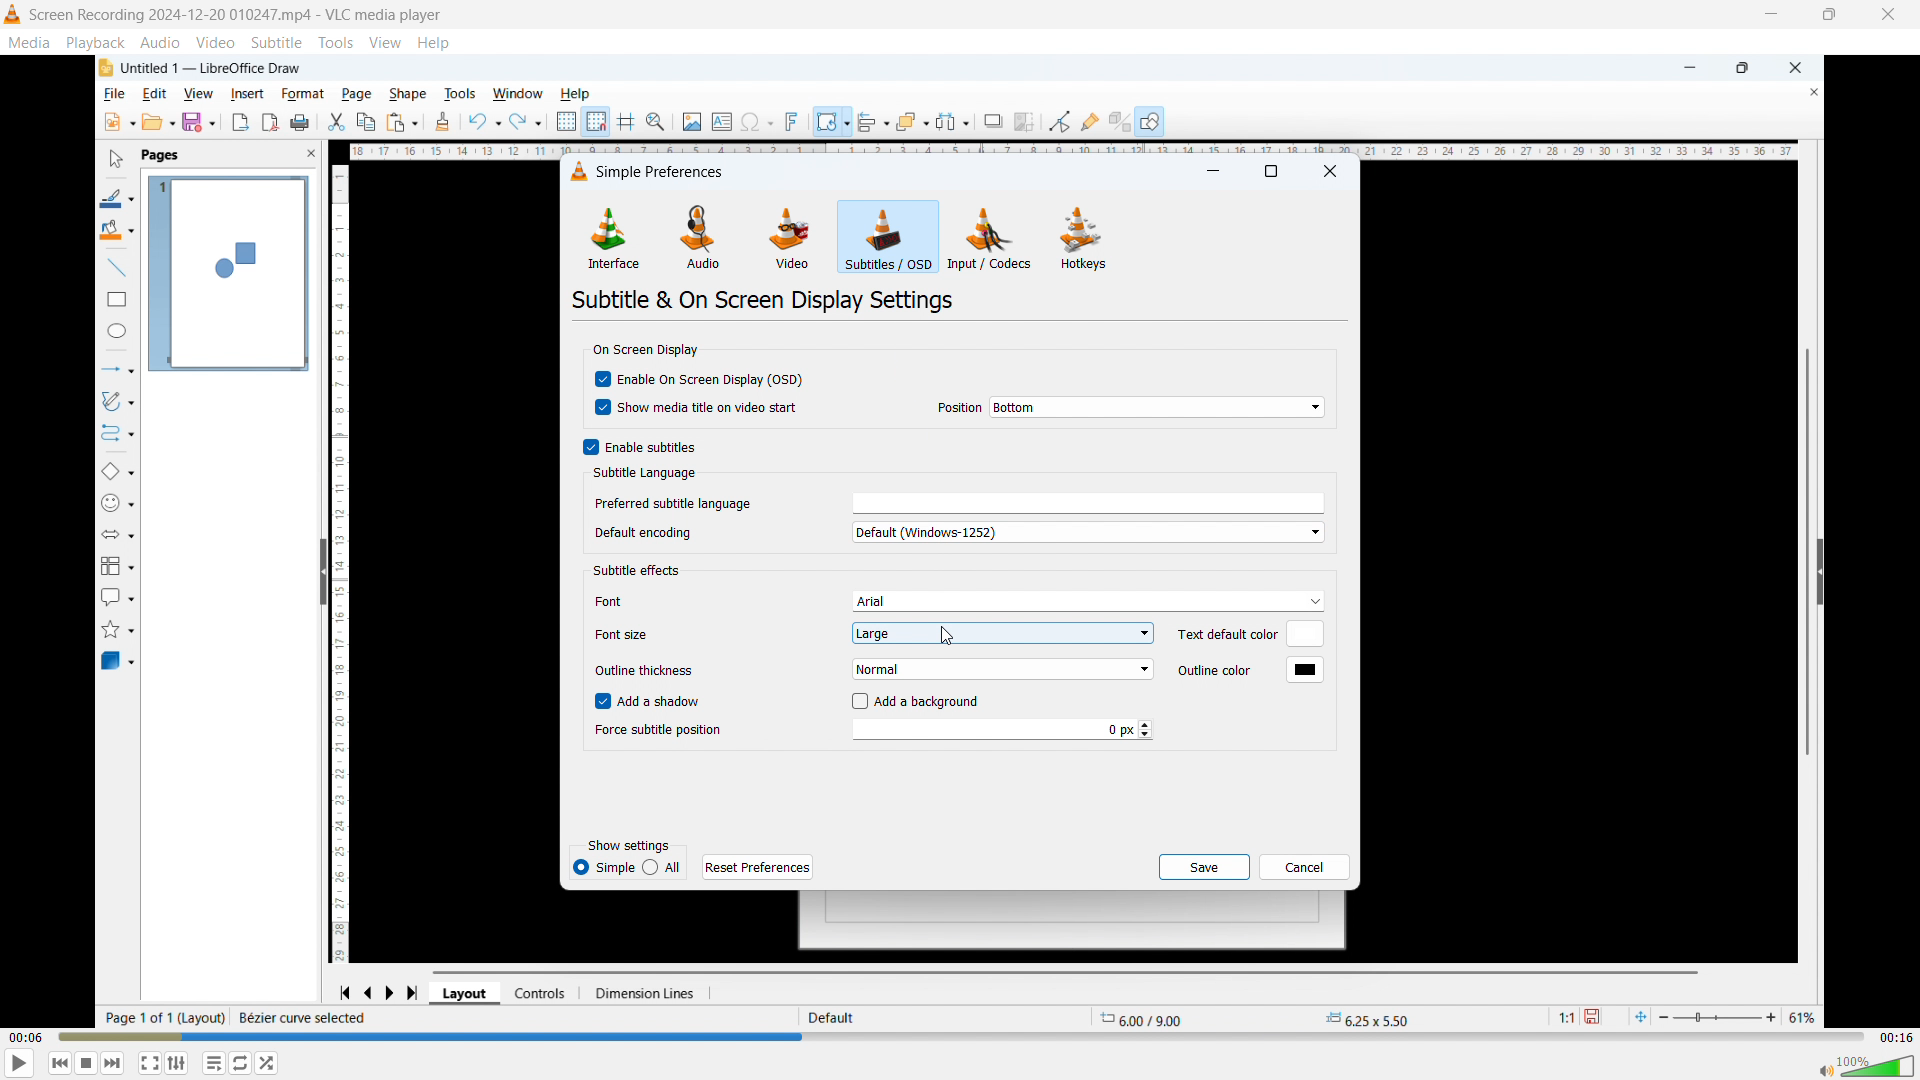 This screenshot has width=1920, height=1080. I want to click on Toggle between loop all, one loop and no loop , so click(215, 1063).